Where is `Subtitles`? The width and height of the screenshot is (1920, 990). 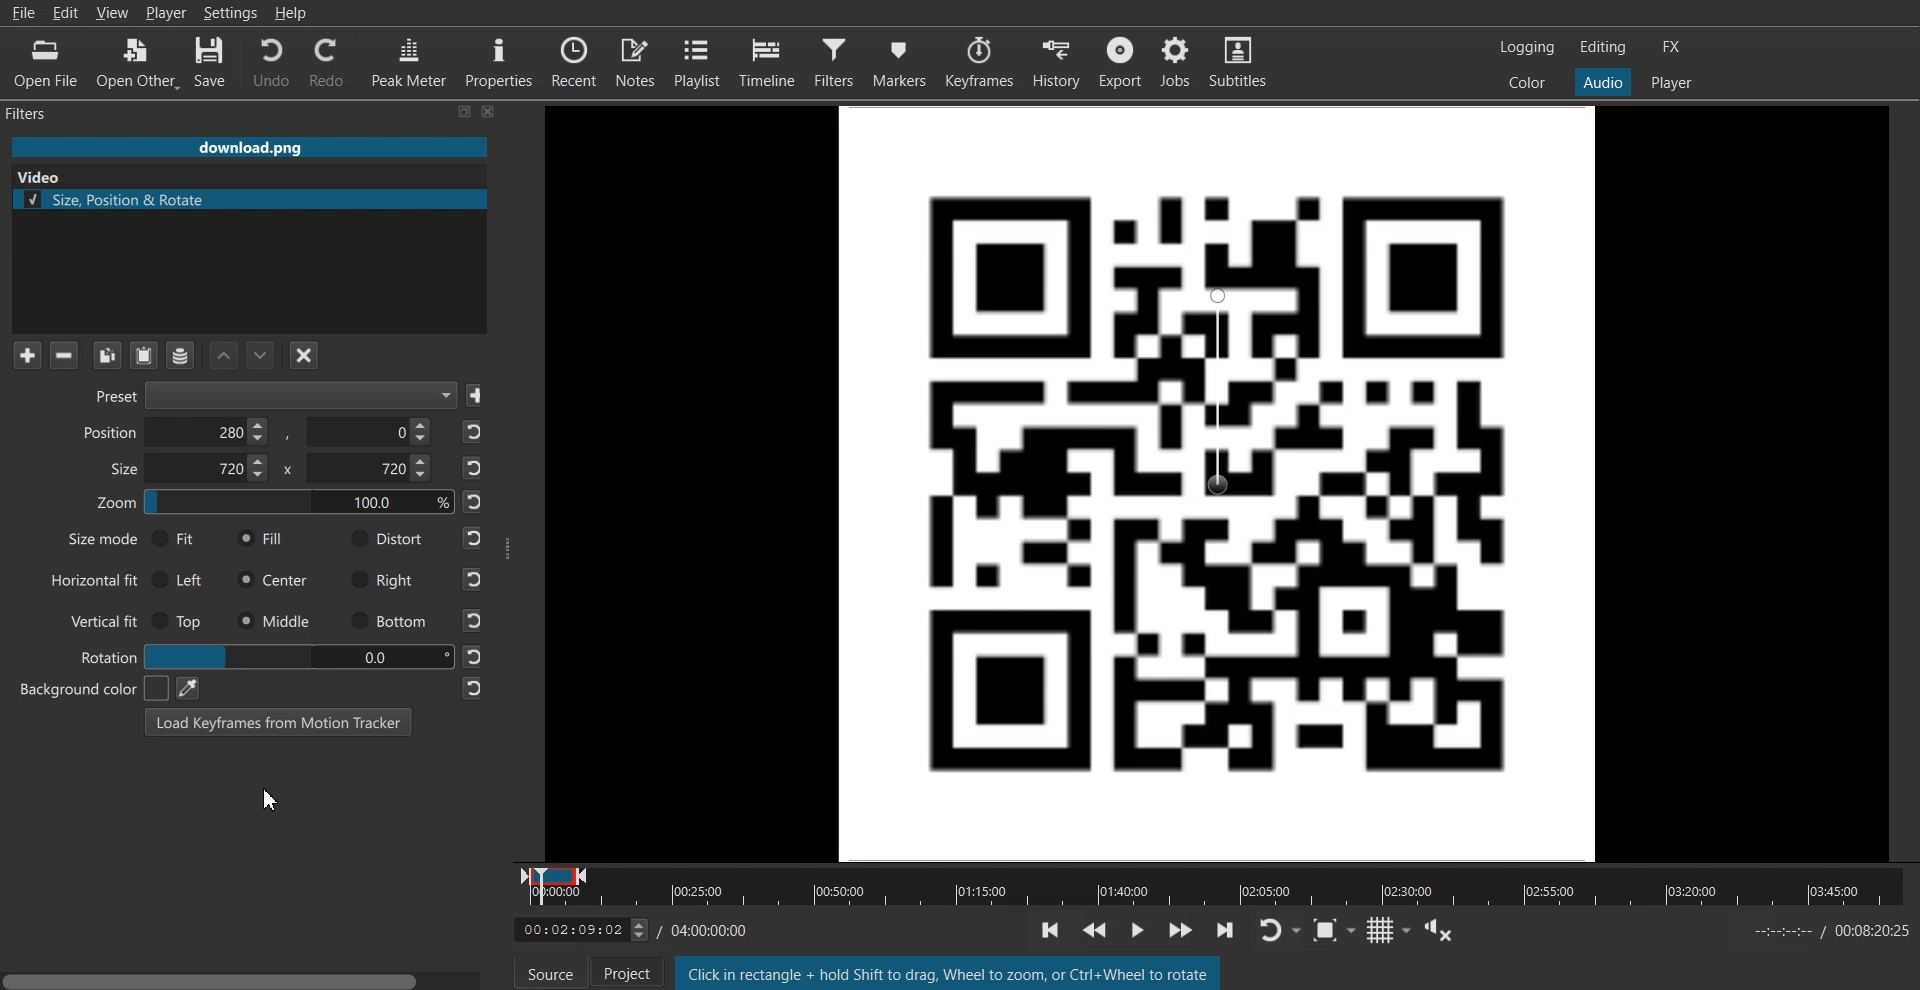 Subtitles is located at coordinates (1240, 59).